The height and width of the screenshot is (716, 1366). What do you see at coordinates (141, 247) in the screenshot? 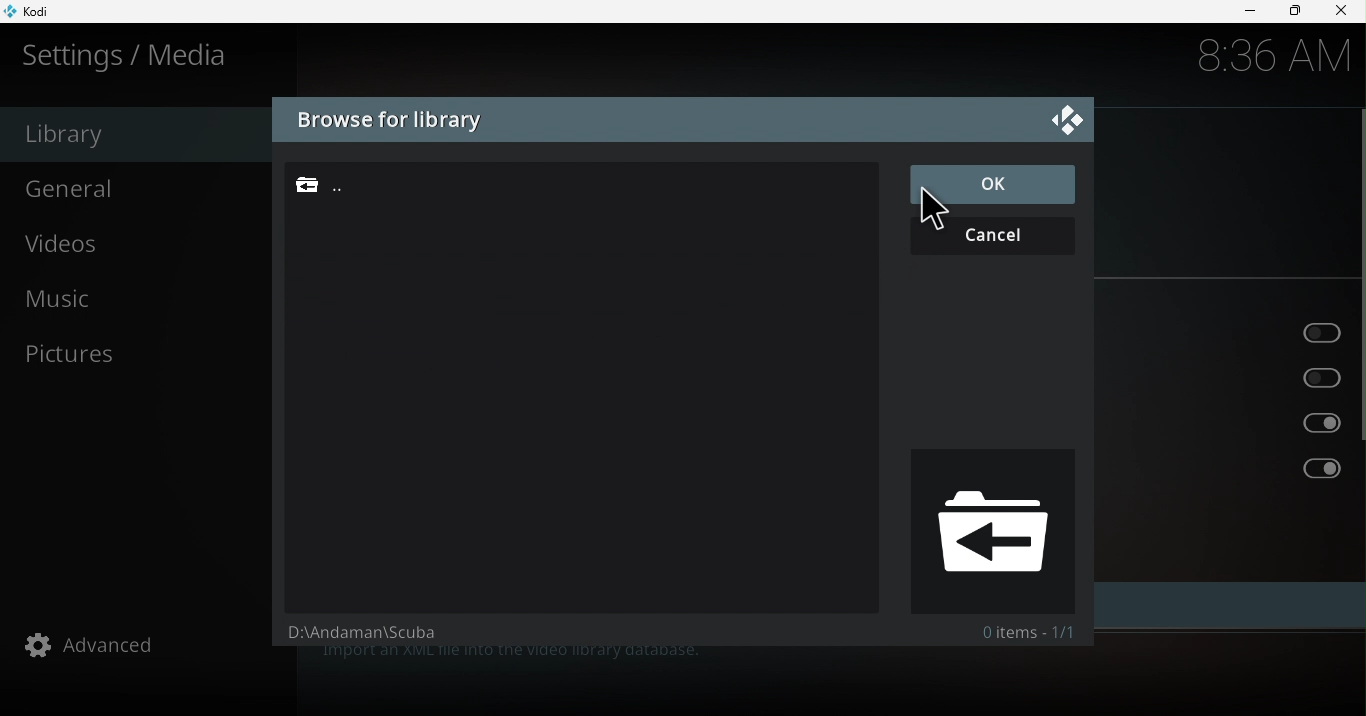
I see `Videos` at bounding box center [141, 247].